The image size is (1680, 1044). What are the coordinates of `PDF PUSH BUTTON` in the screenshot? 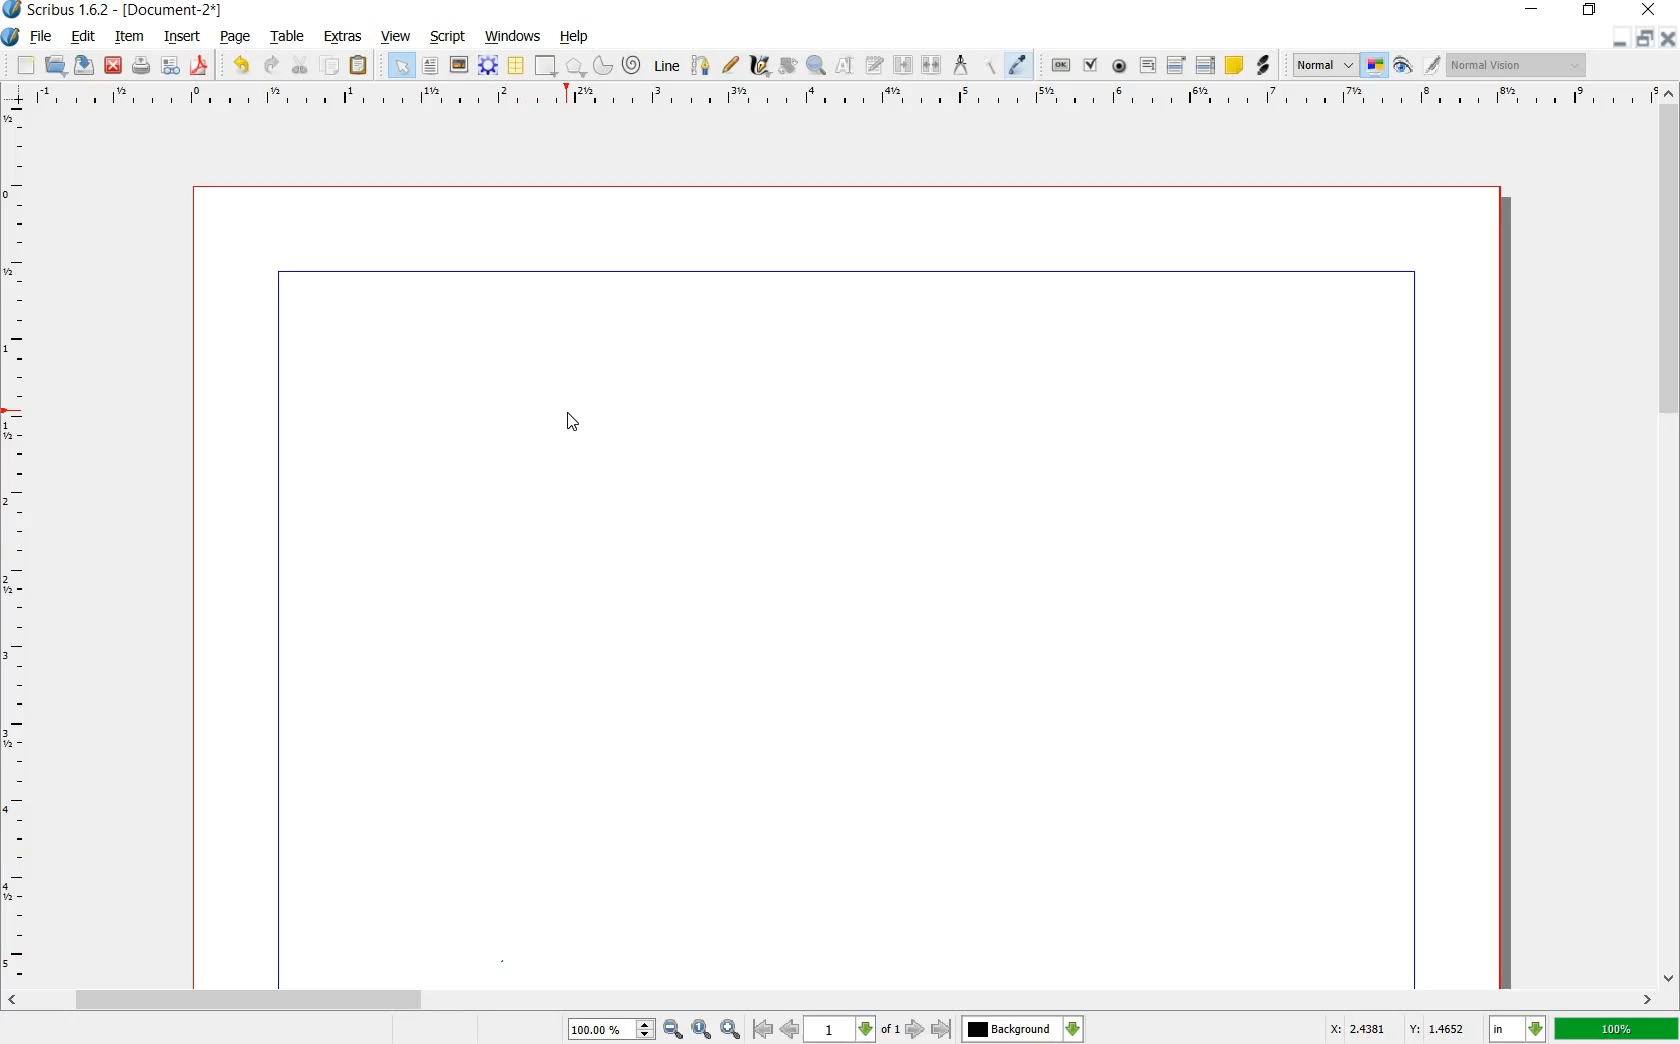 It's located at (1057, 65).